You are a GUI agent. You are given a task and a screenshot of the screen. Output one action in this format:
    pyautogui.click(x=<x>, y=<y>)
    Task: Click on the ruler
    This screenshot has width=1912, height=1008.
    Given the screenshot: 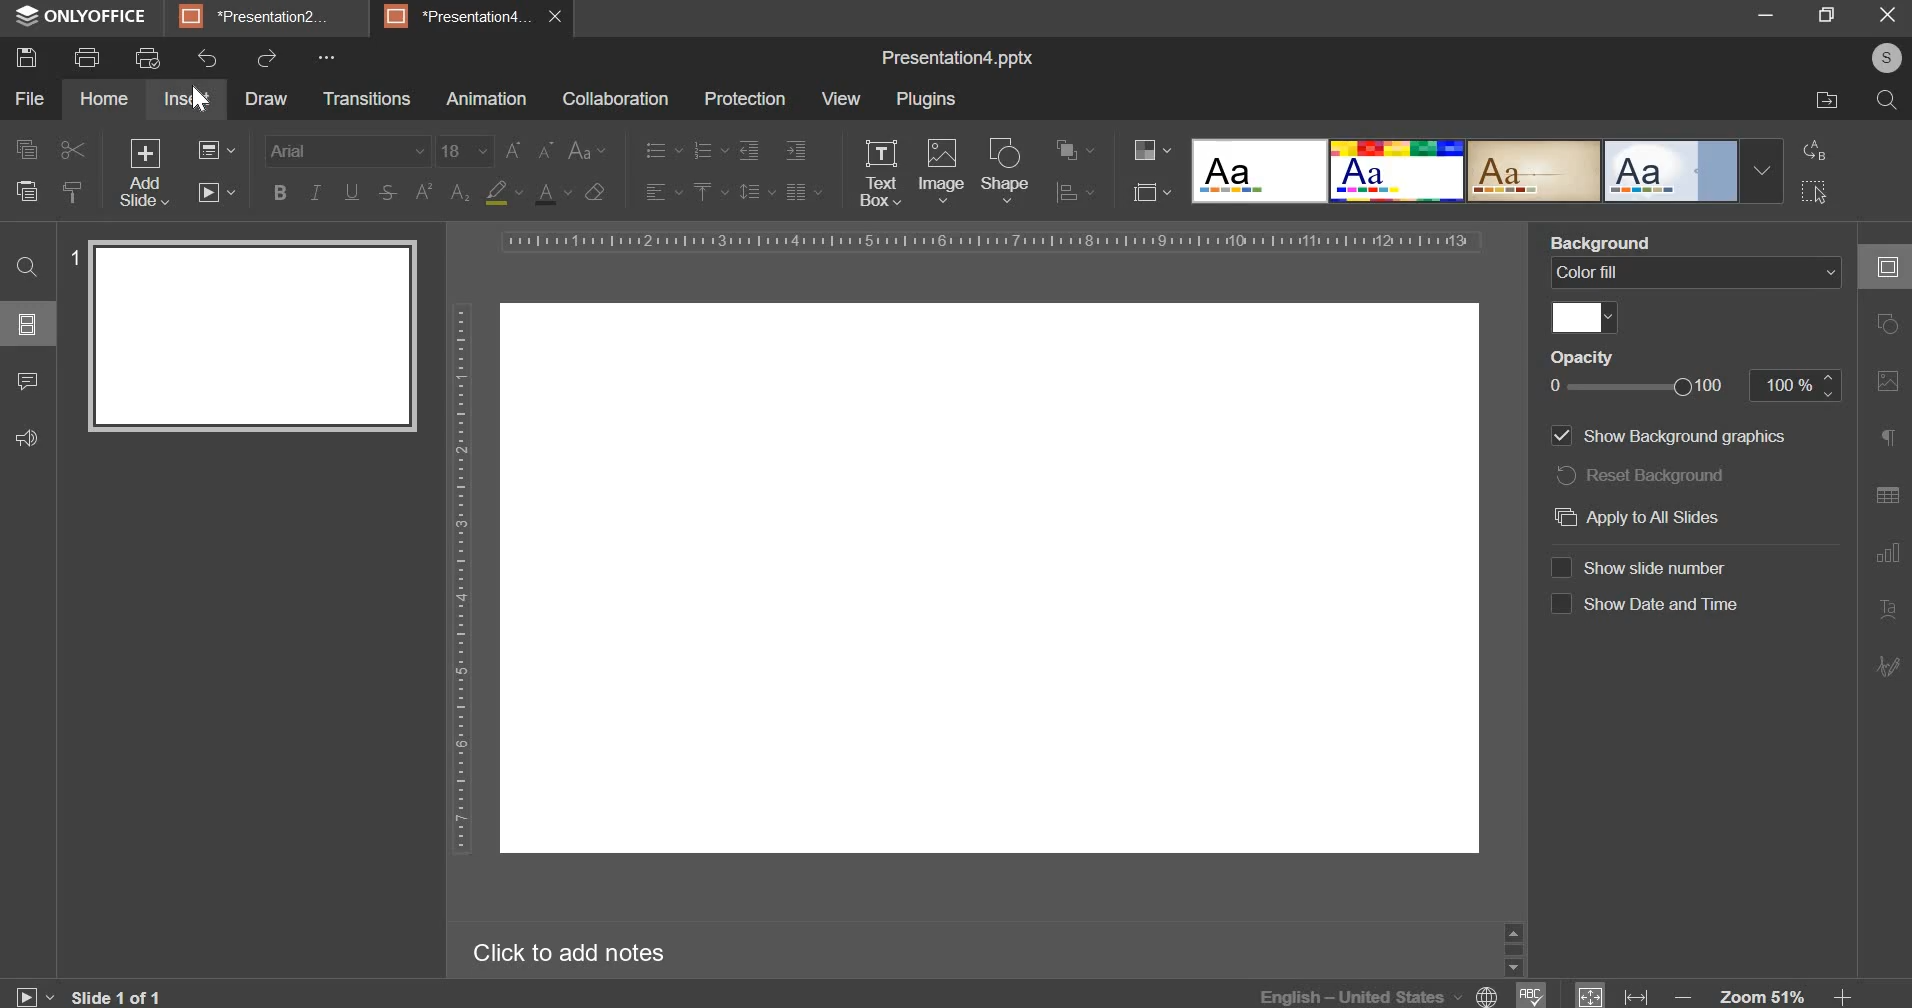 What is the action you would take?
    pyautogui.click(x=461, y=582)
    